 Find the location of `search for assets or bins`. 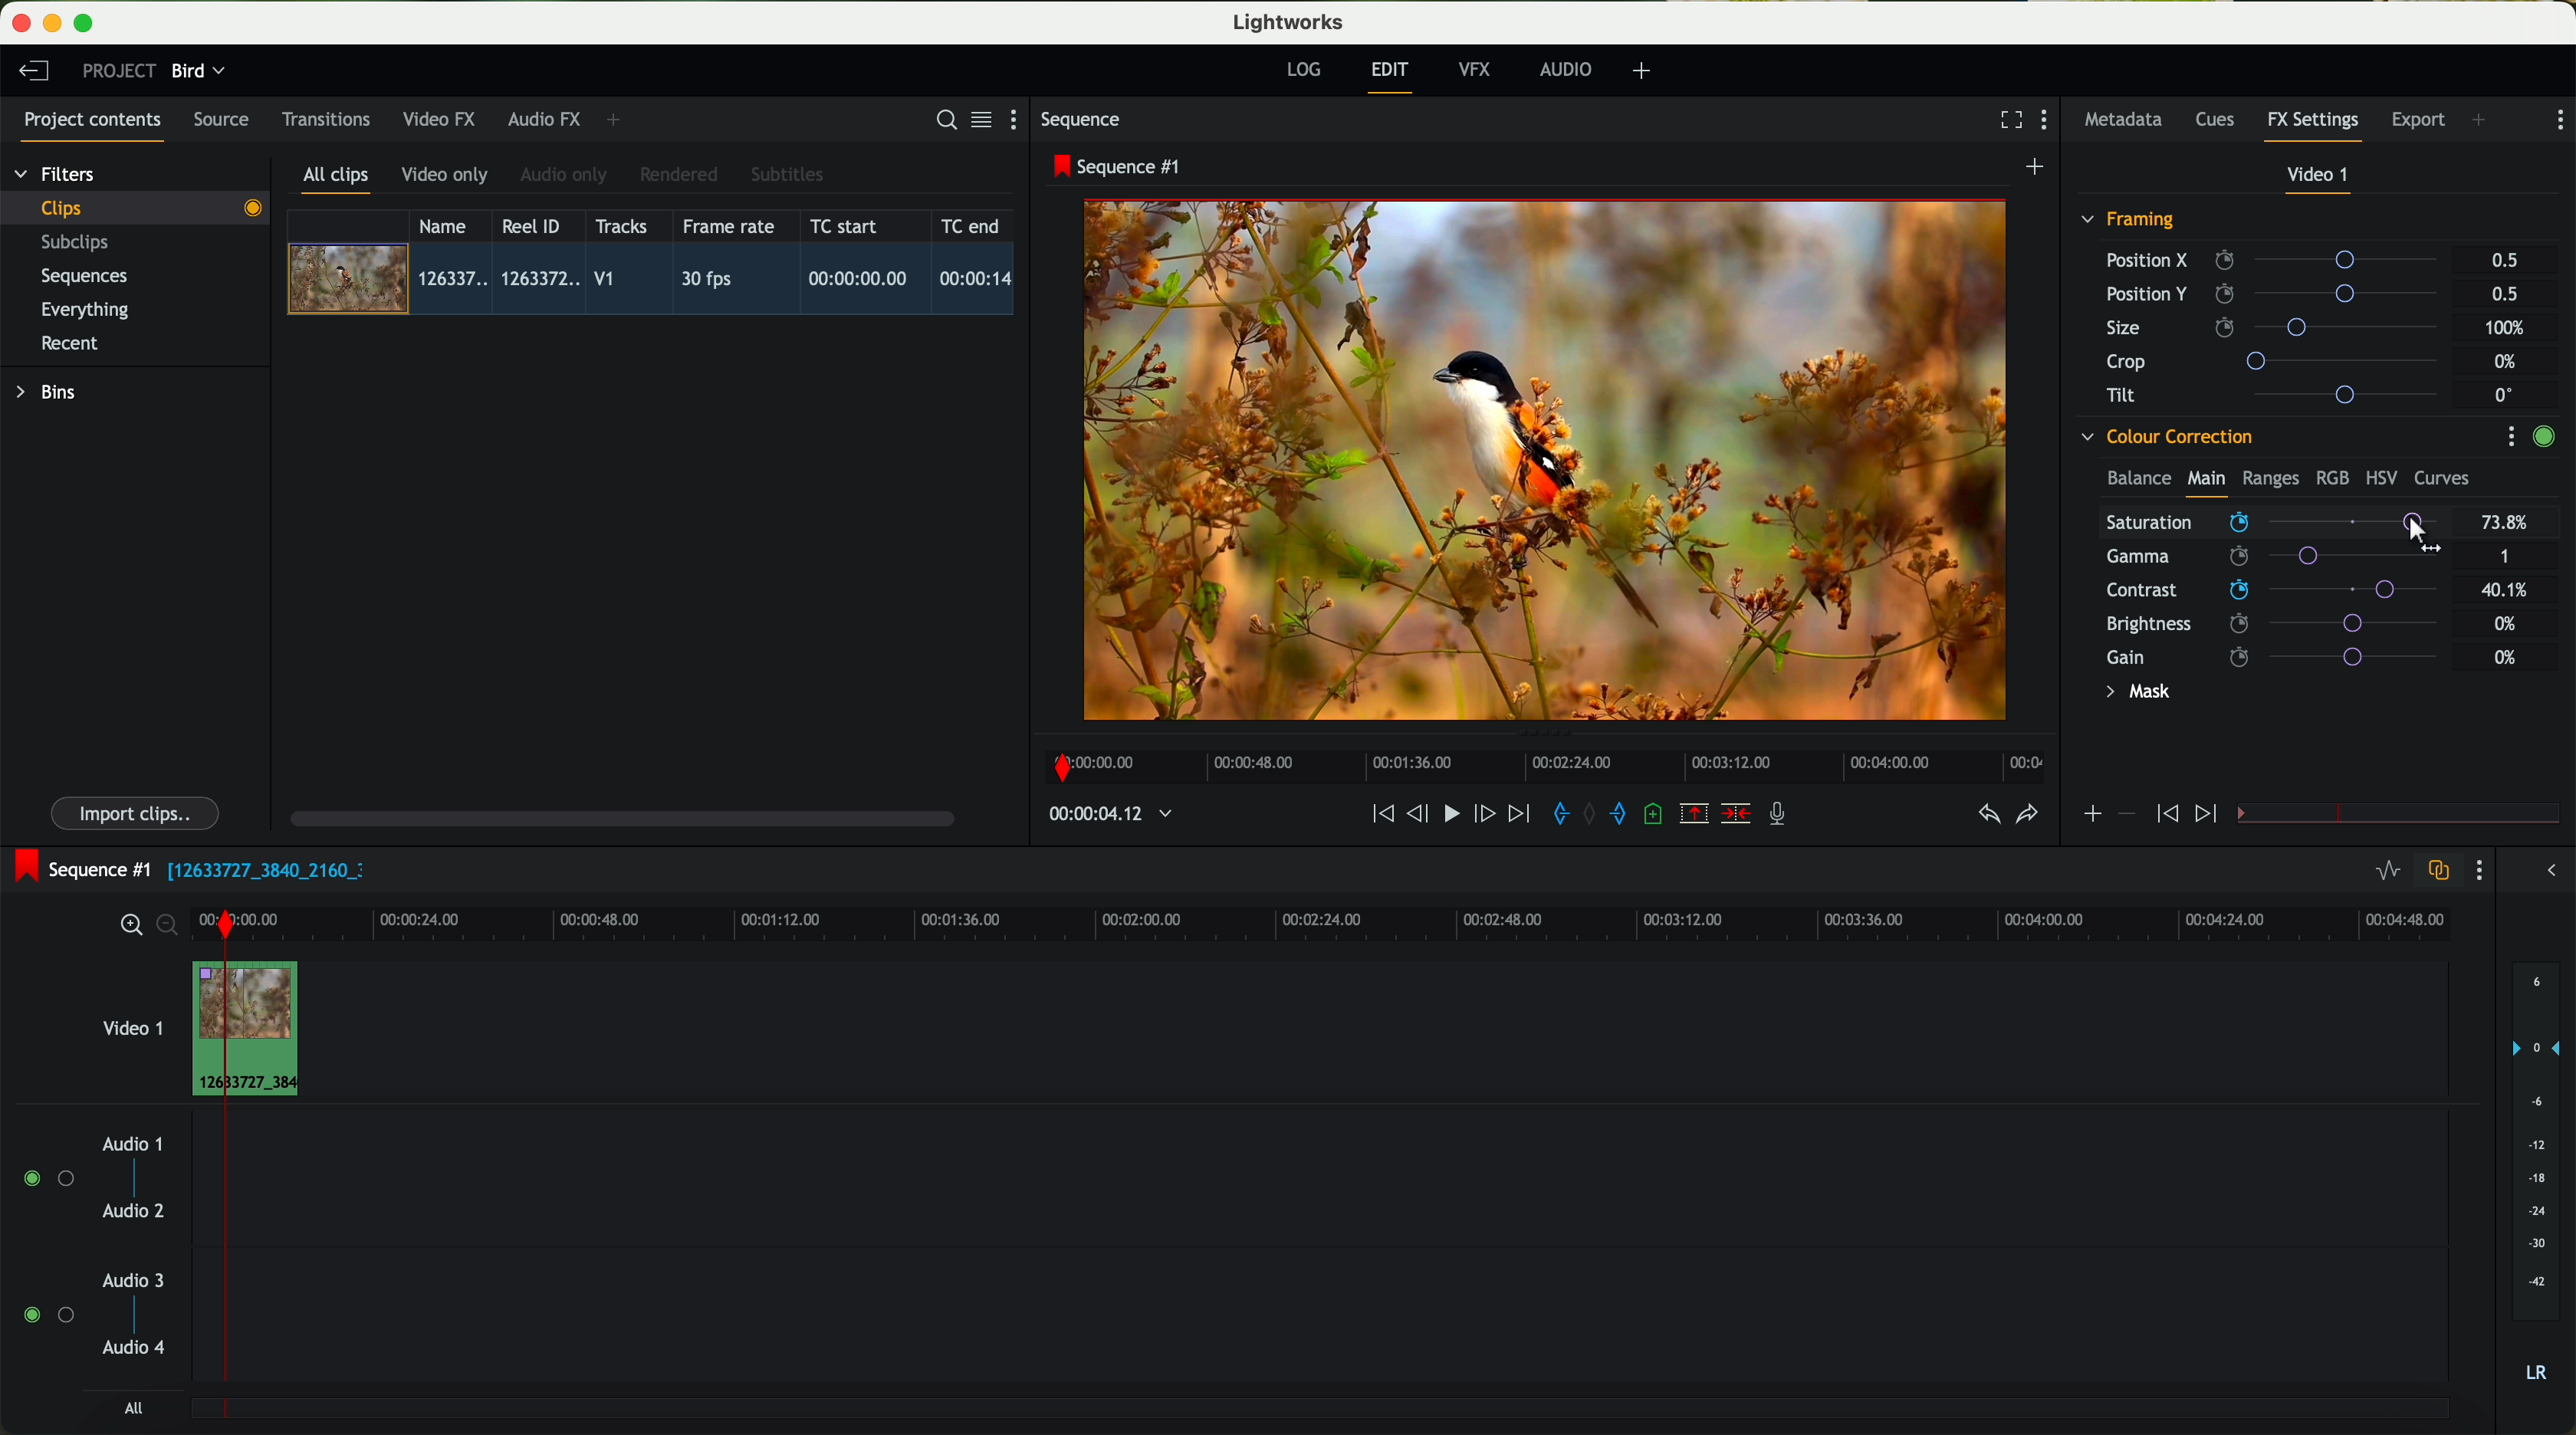

search for assets or bins is located at coordinates (940, 121).